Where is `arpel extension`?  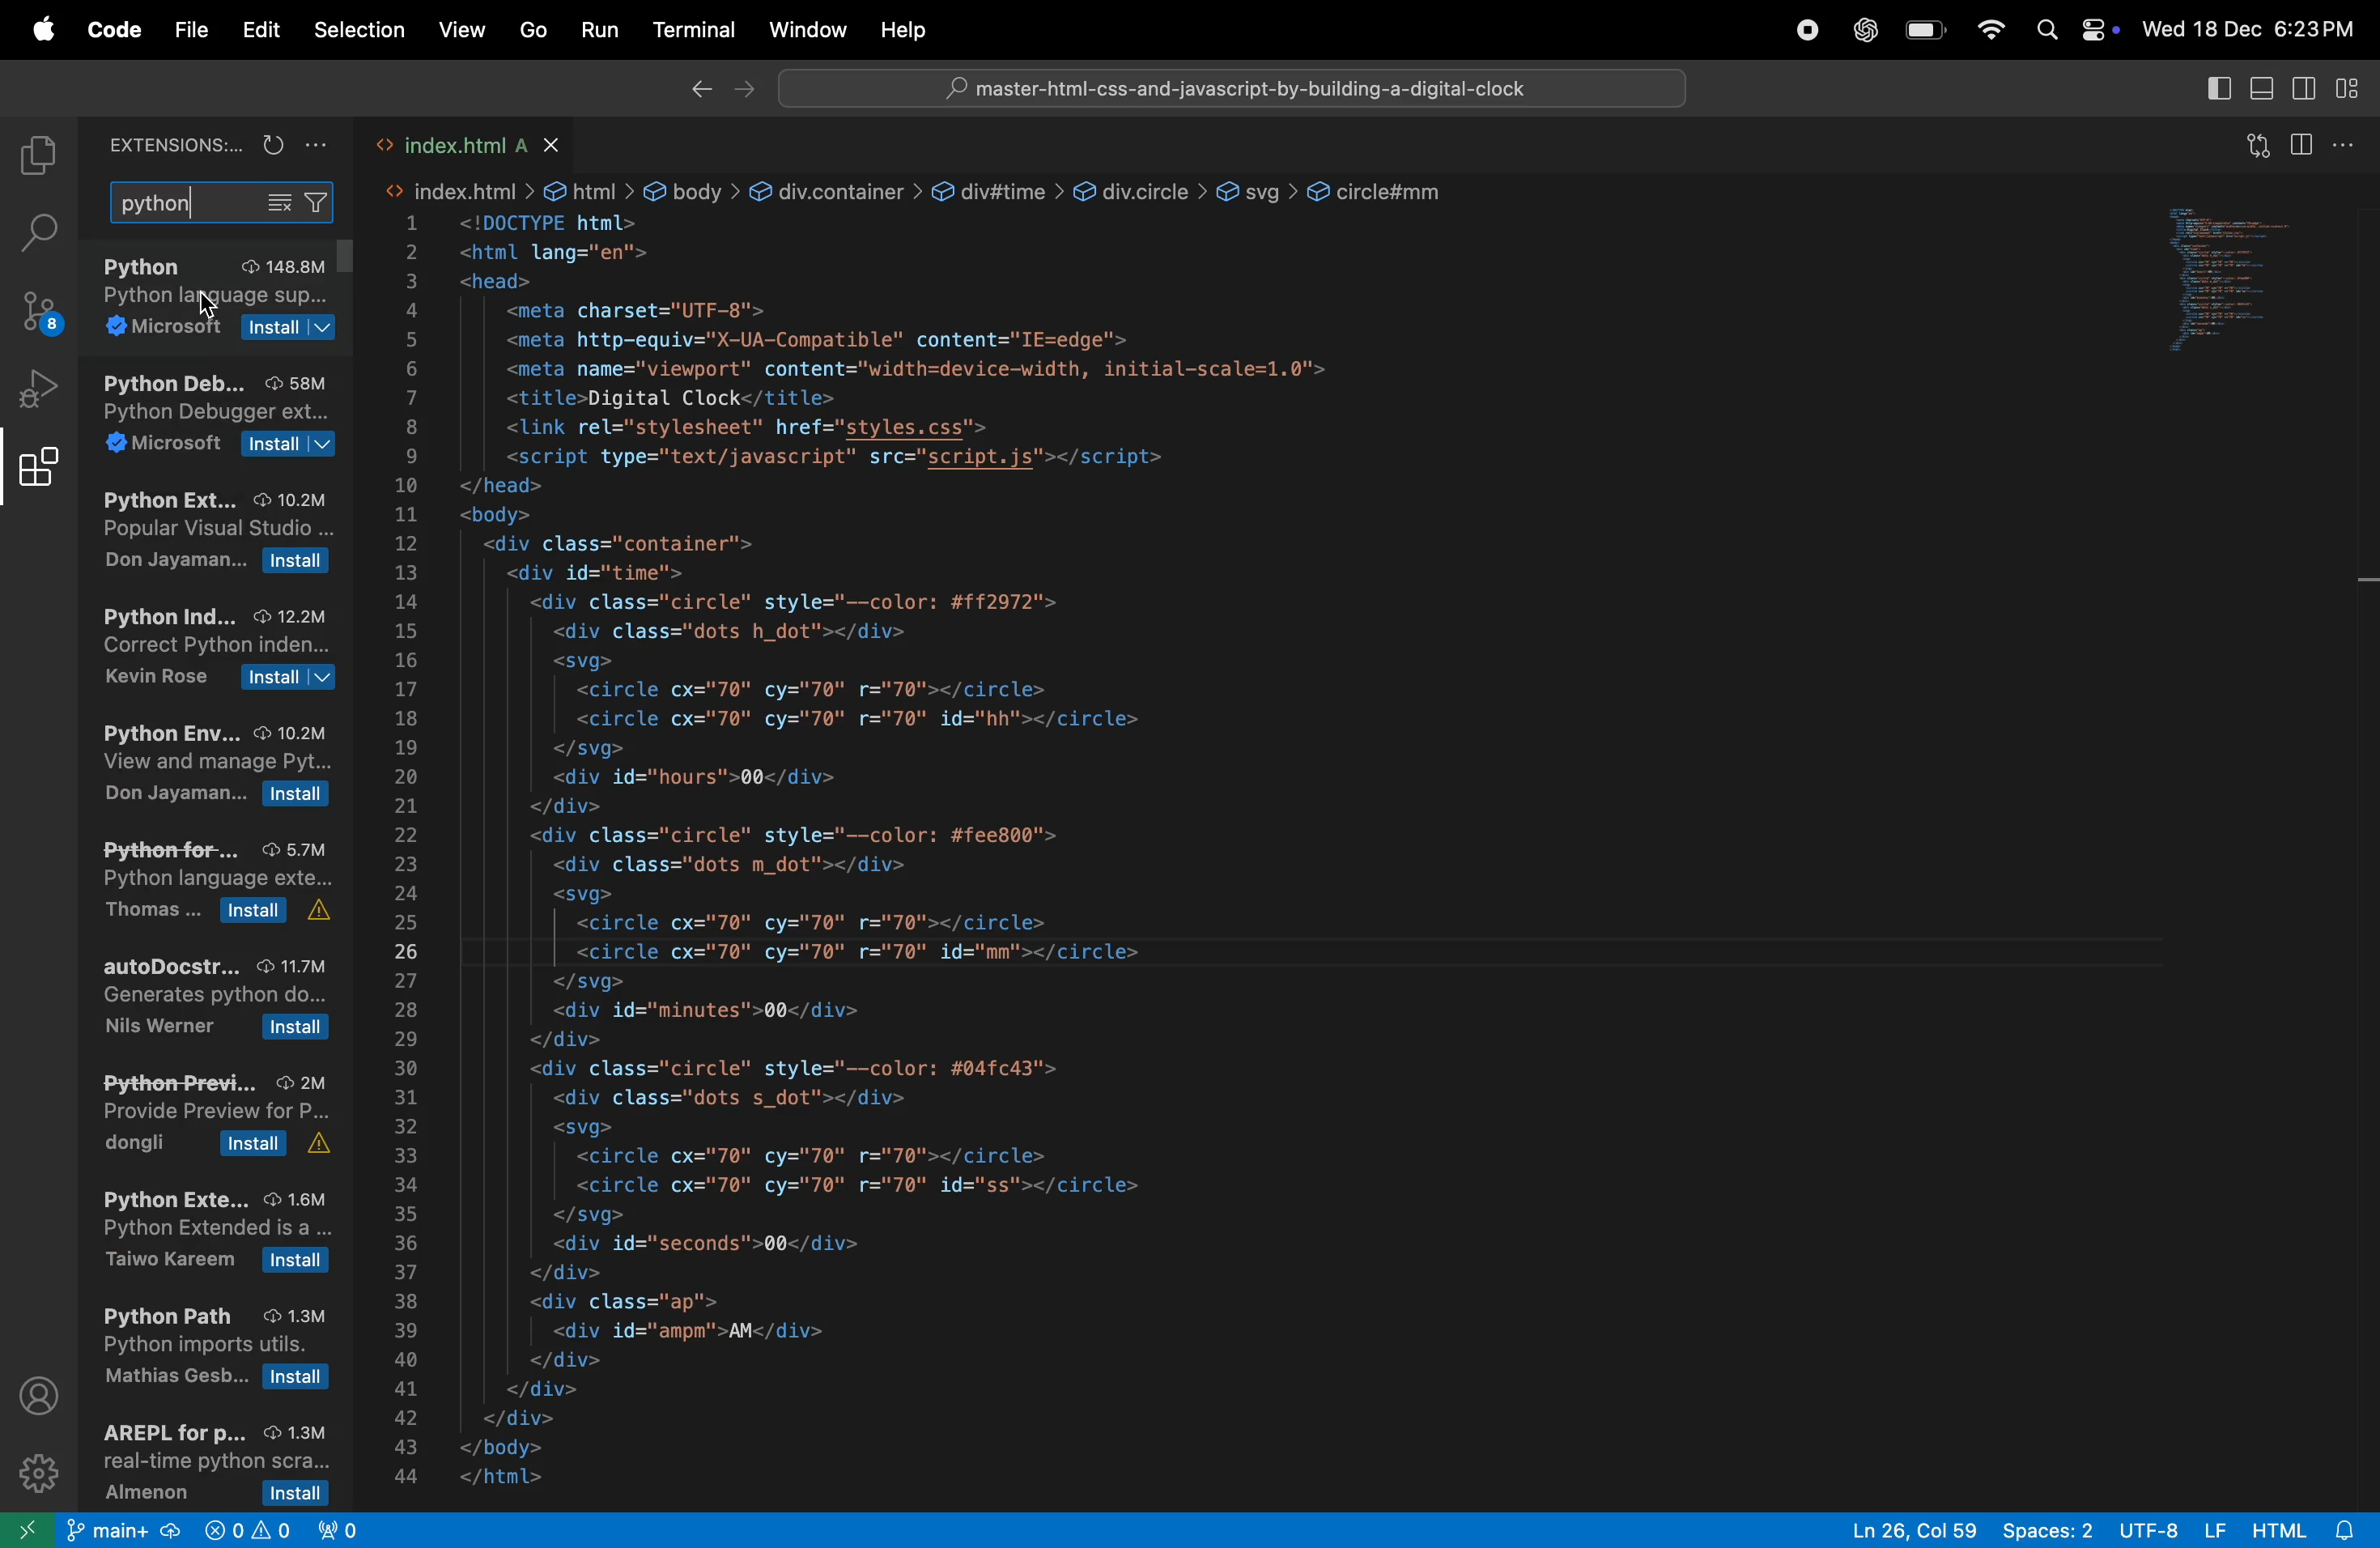
arpel extension is located at coordinates (206, 1462).